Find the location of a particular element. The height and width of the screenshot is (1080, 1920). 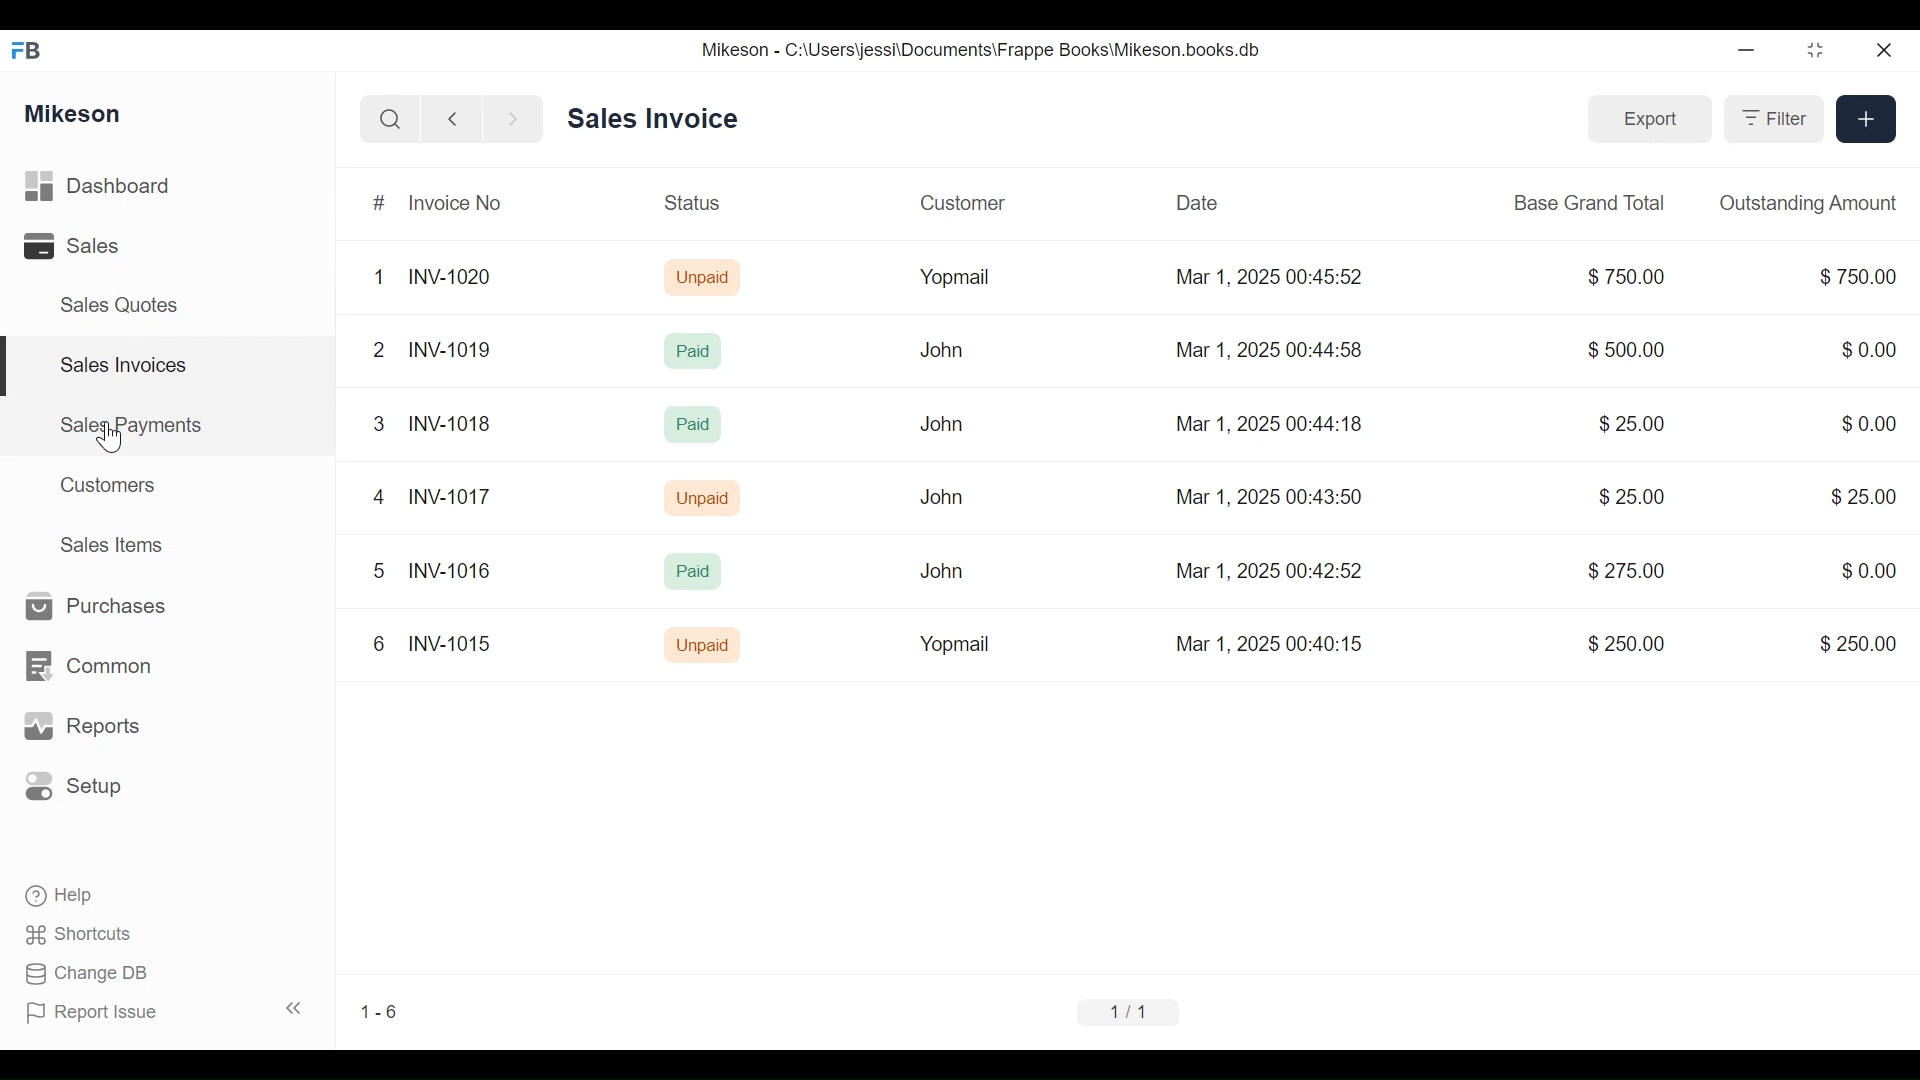

Sales Invoices is located at coordinates (116, 367).